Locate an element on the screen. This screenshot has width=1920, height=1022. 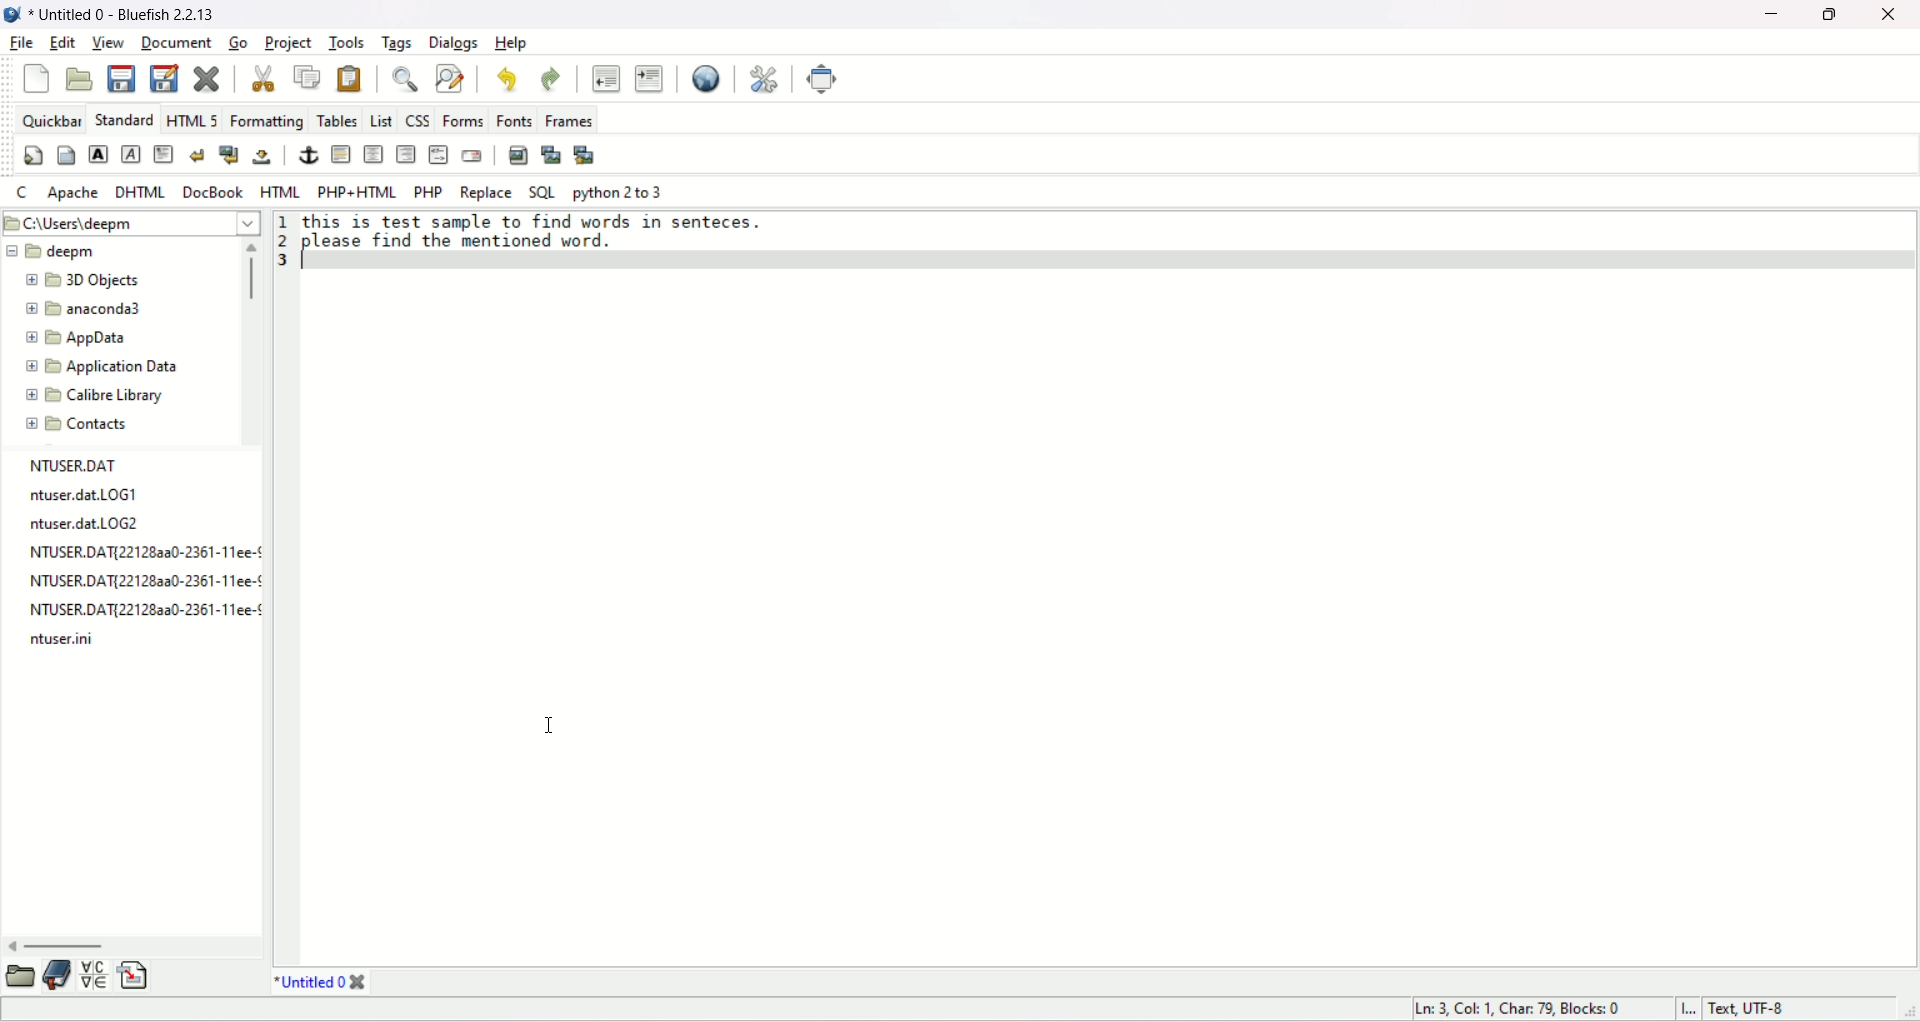
non-breaking space is located at coordinates (262, 158).